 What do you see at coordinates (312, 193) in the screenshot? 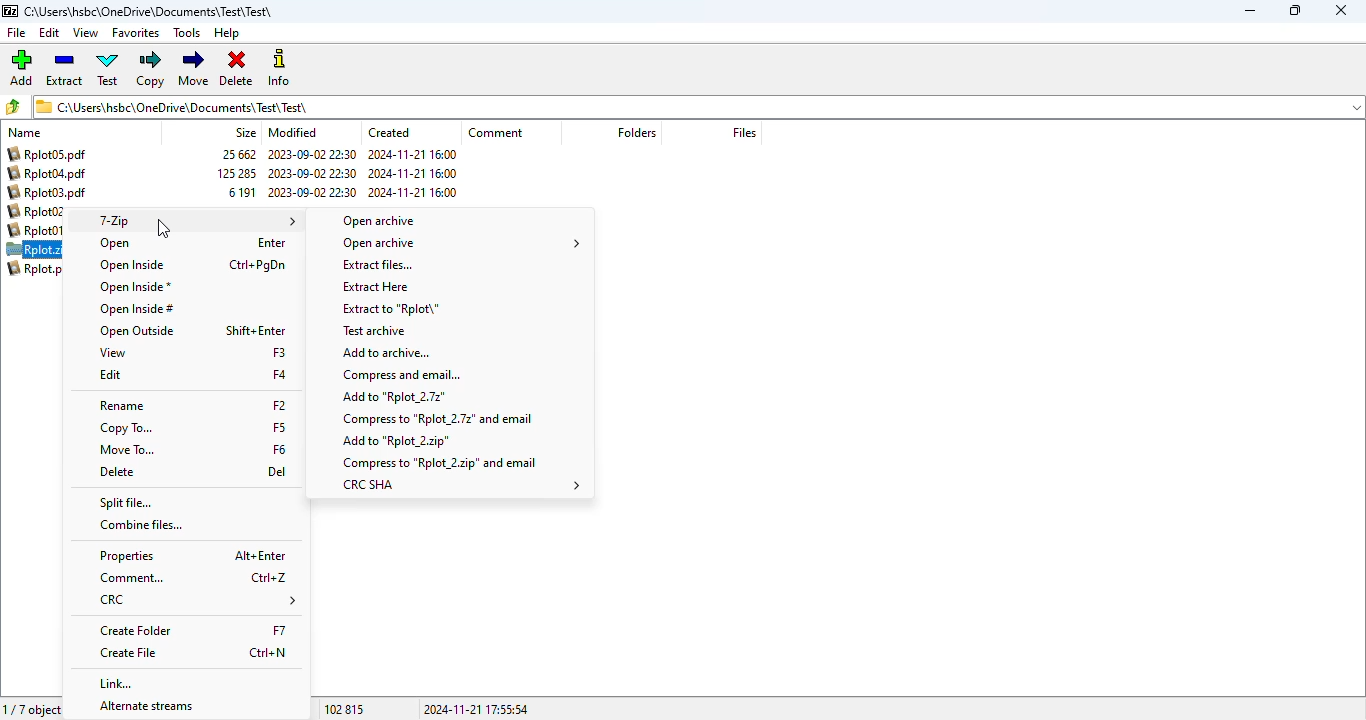
I see `2023-09-02 22:30` at bounding box center [312, 193].